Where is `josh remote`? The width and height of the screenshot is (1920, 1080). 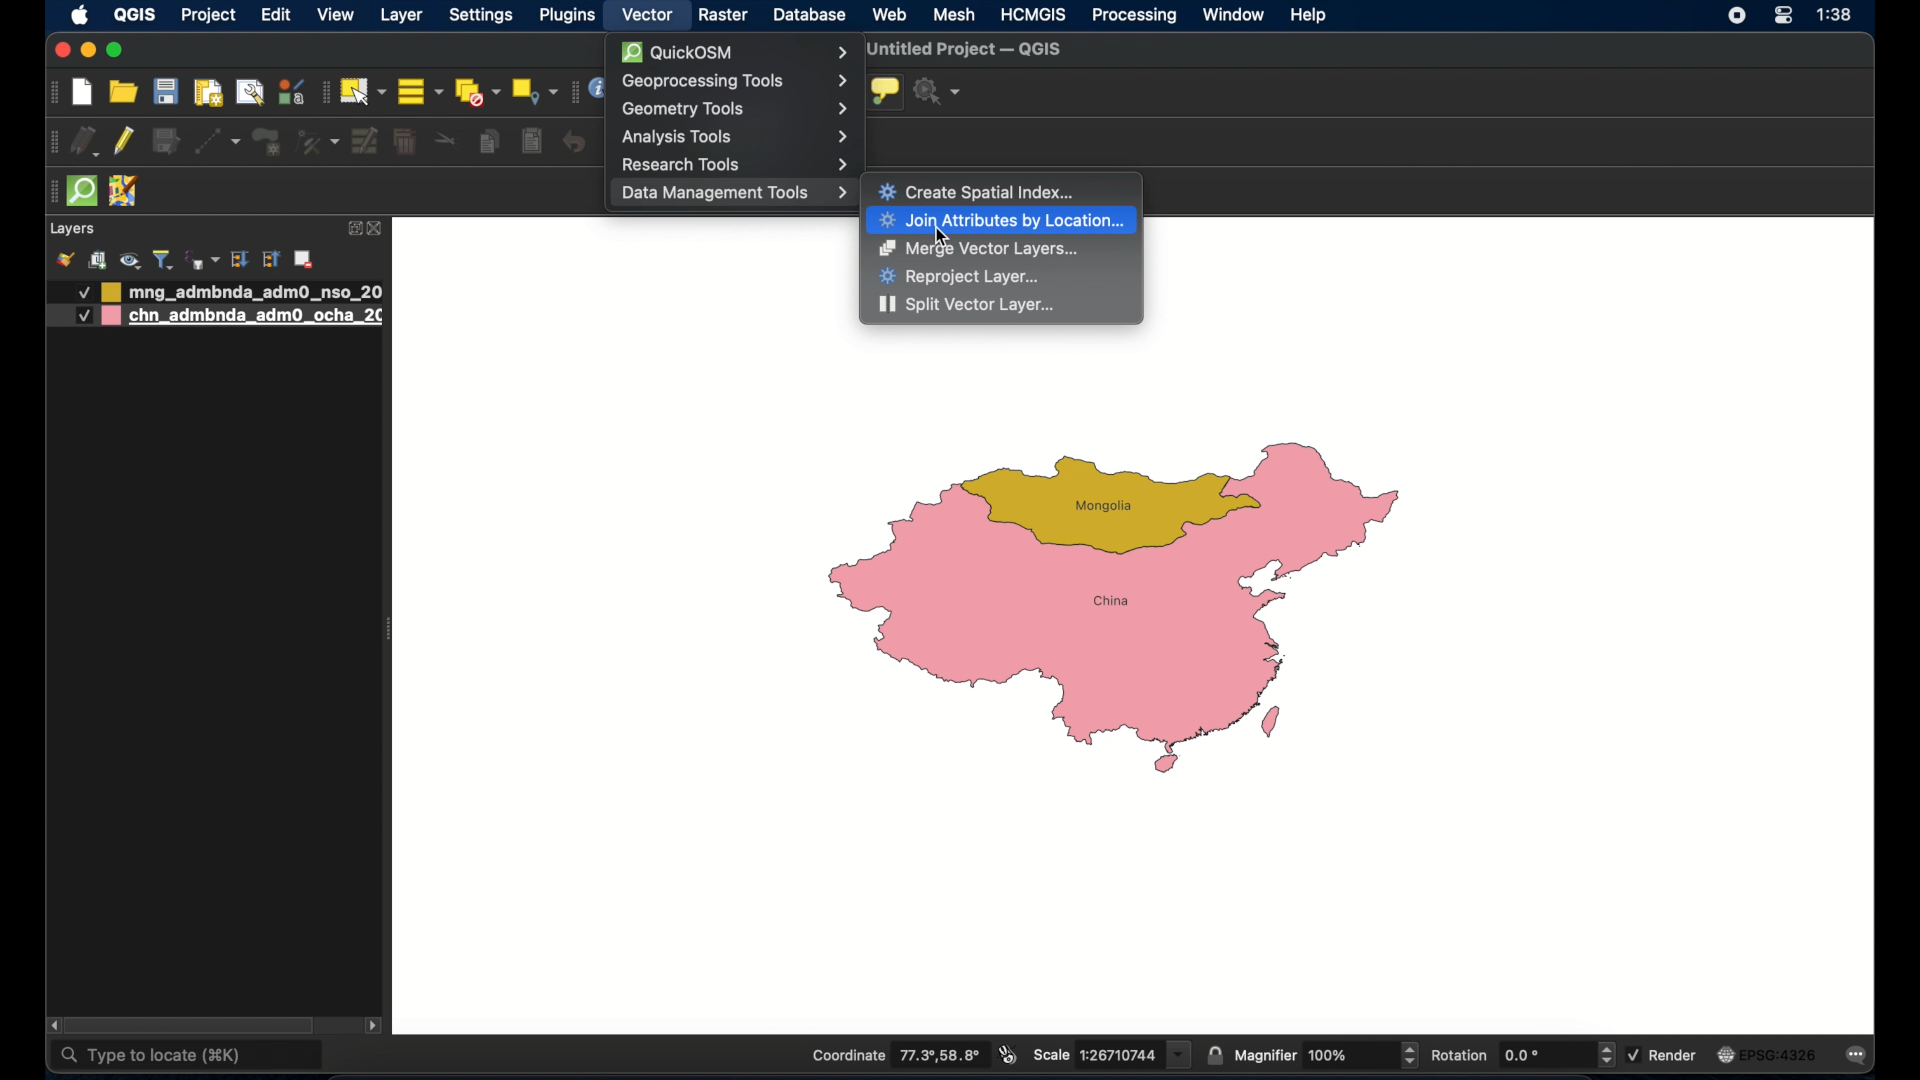
josh remote is located at coordinates (125, 193).